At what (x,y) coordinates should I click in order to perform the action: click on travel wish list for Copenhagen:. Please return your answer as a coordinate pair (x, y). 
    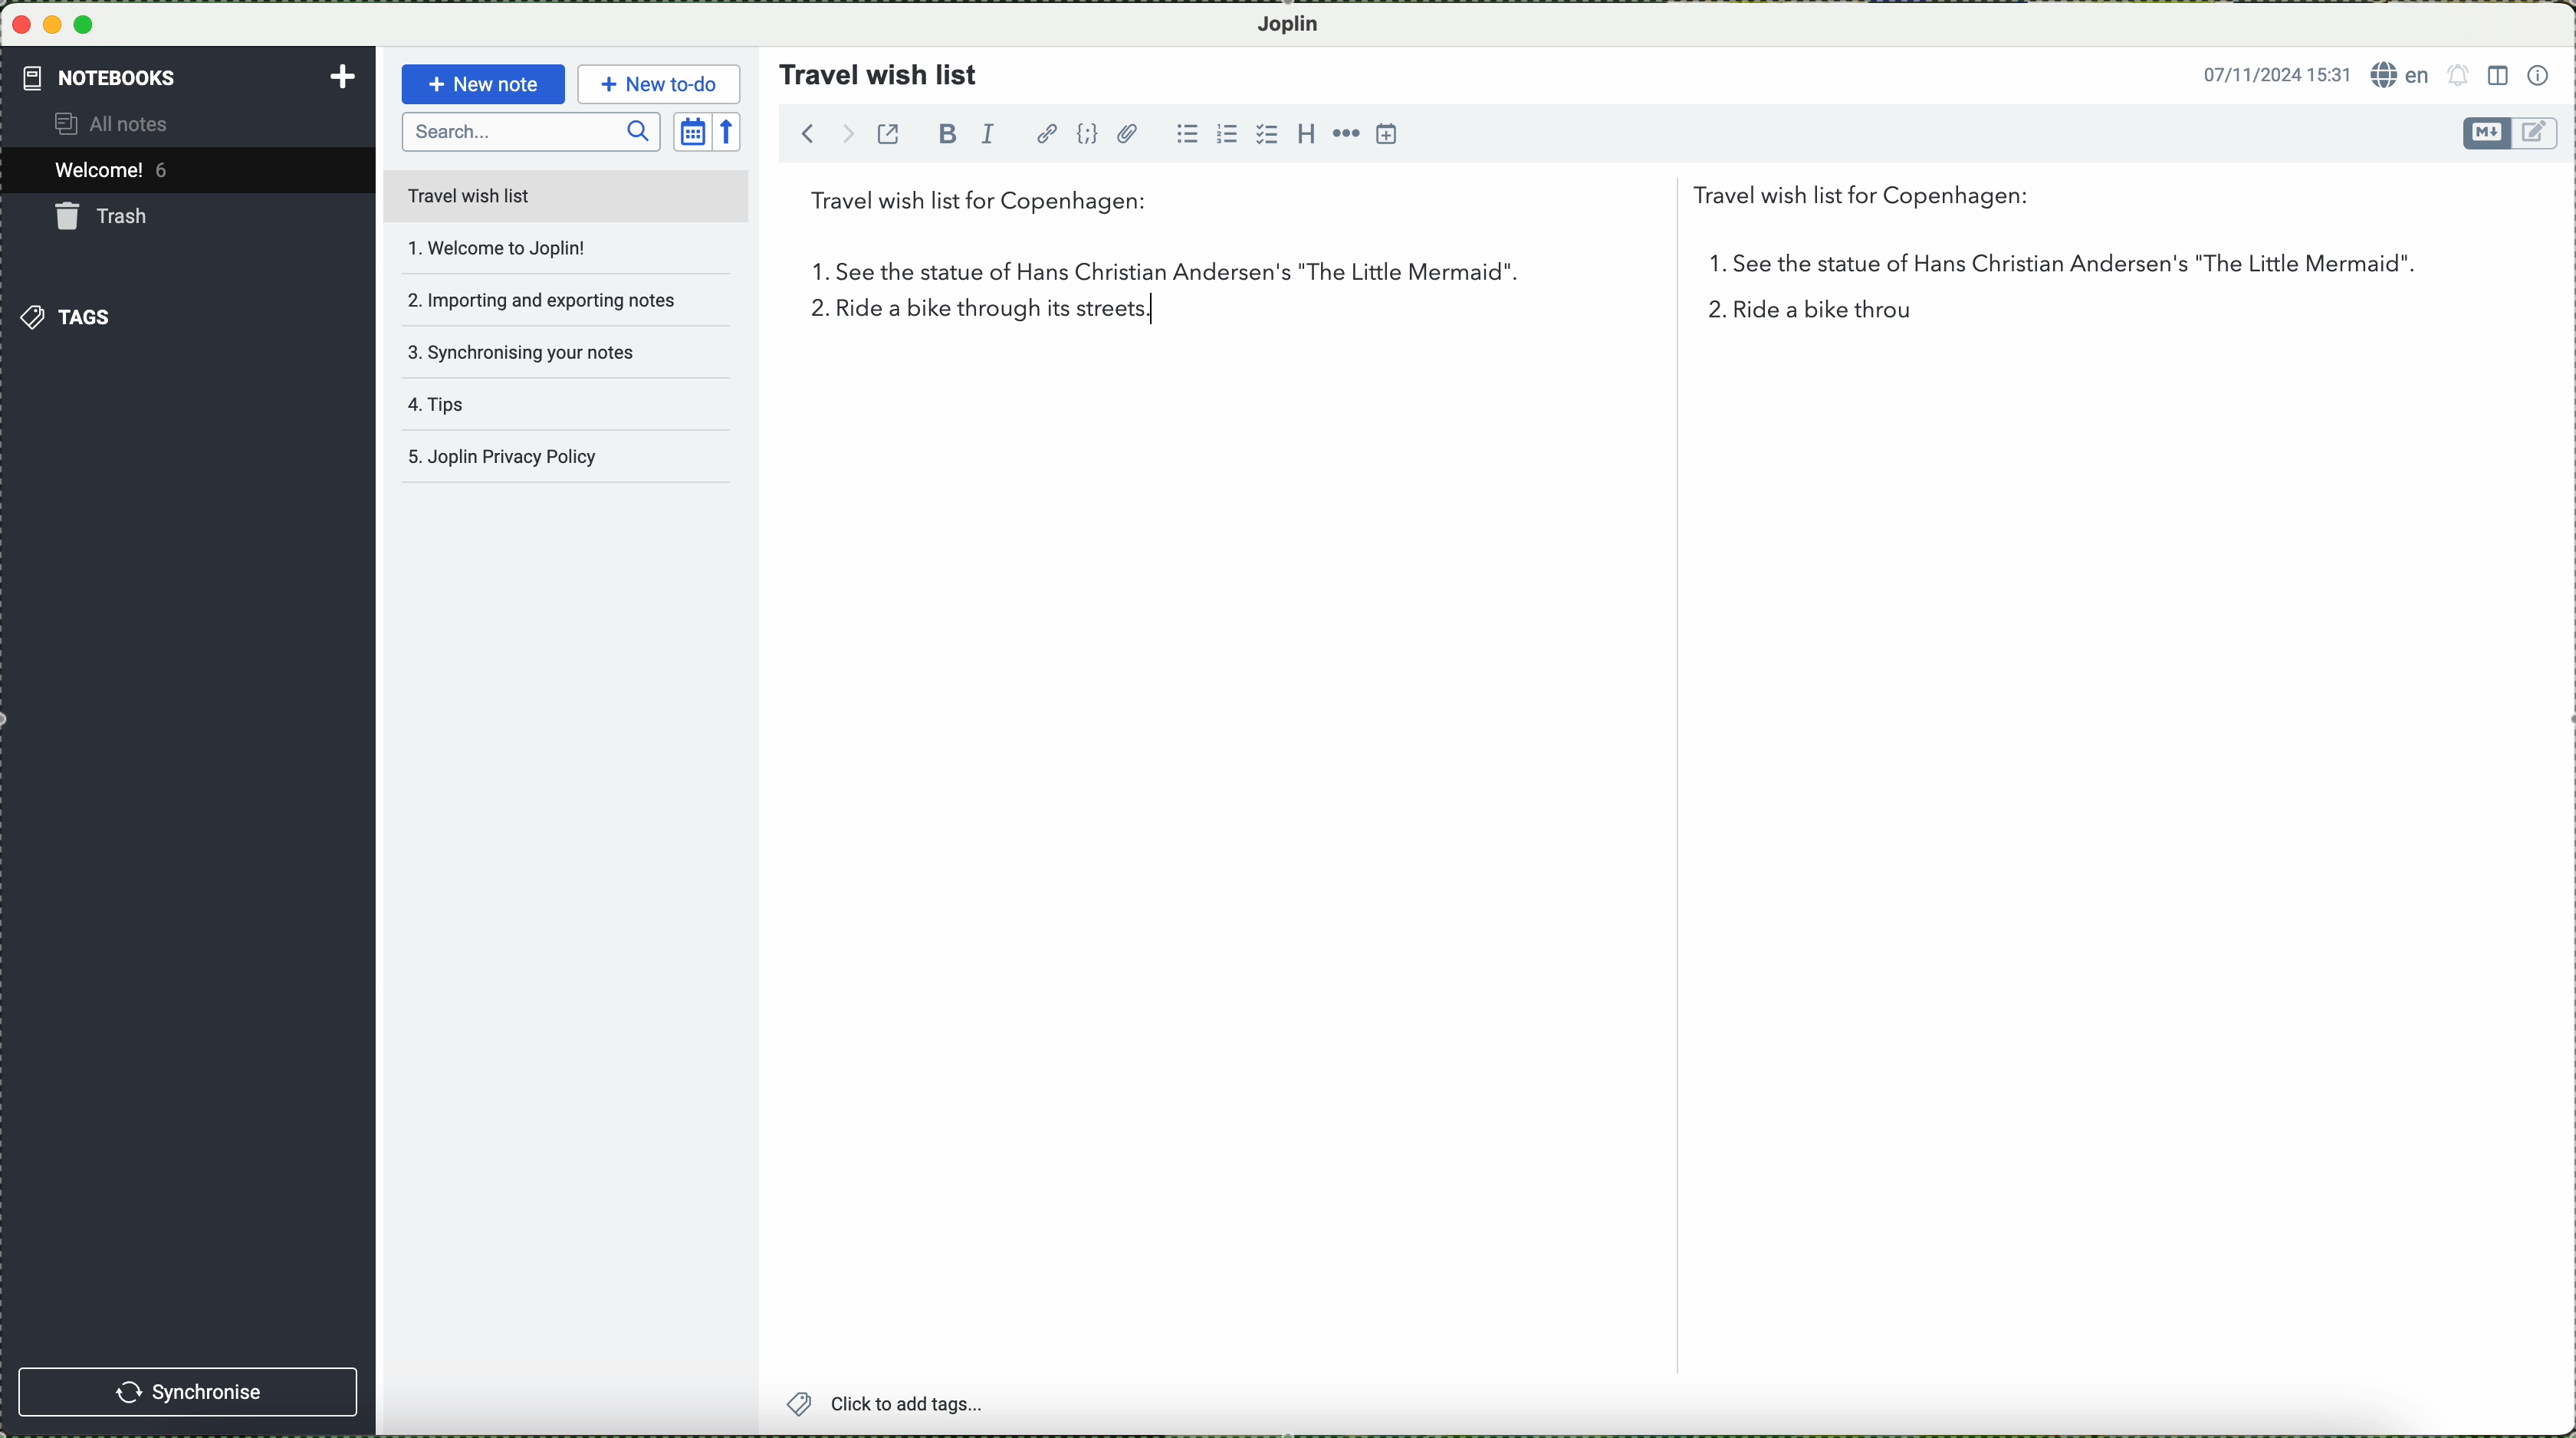
    Looking at the image, I should click on (1431, 205).